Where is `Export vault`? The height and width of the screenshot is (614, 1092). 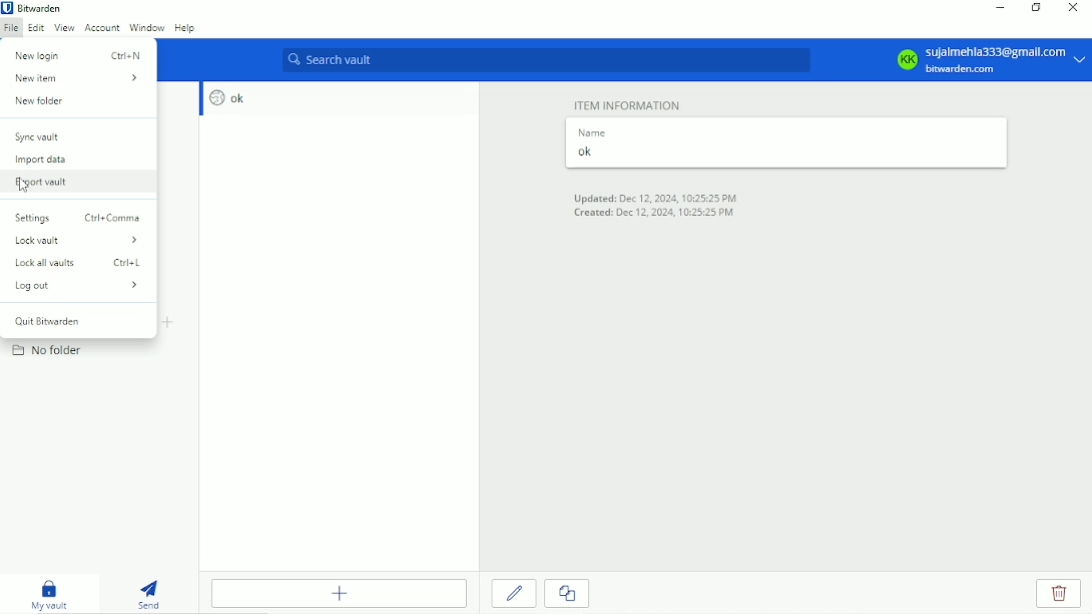 Export vault is located at coordinates (44, 184).